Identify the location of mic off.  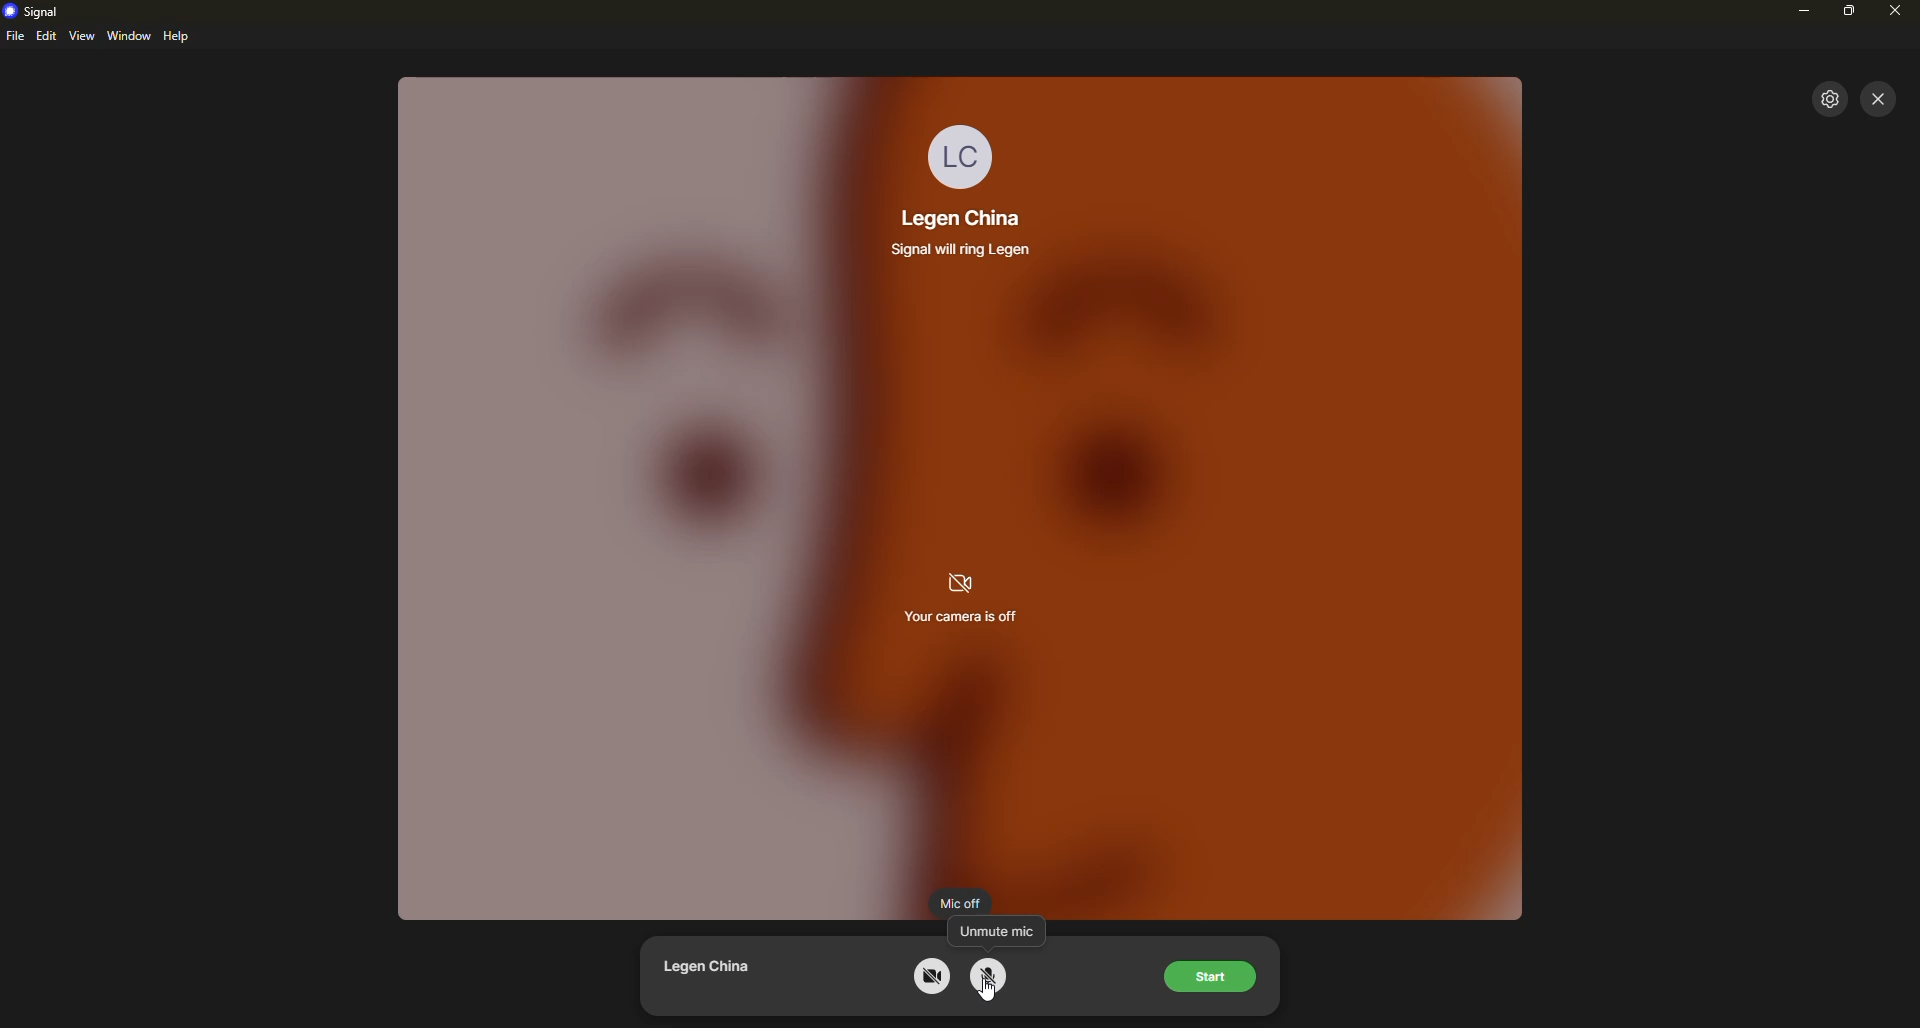
(960, 901).